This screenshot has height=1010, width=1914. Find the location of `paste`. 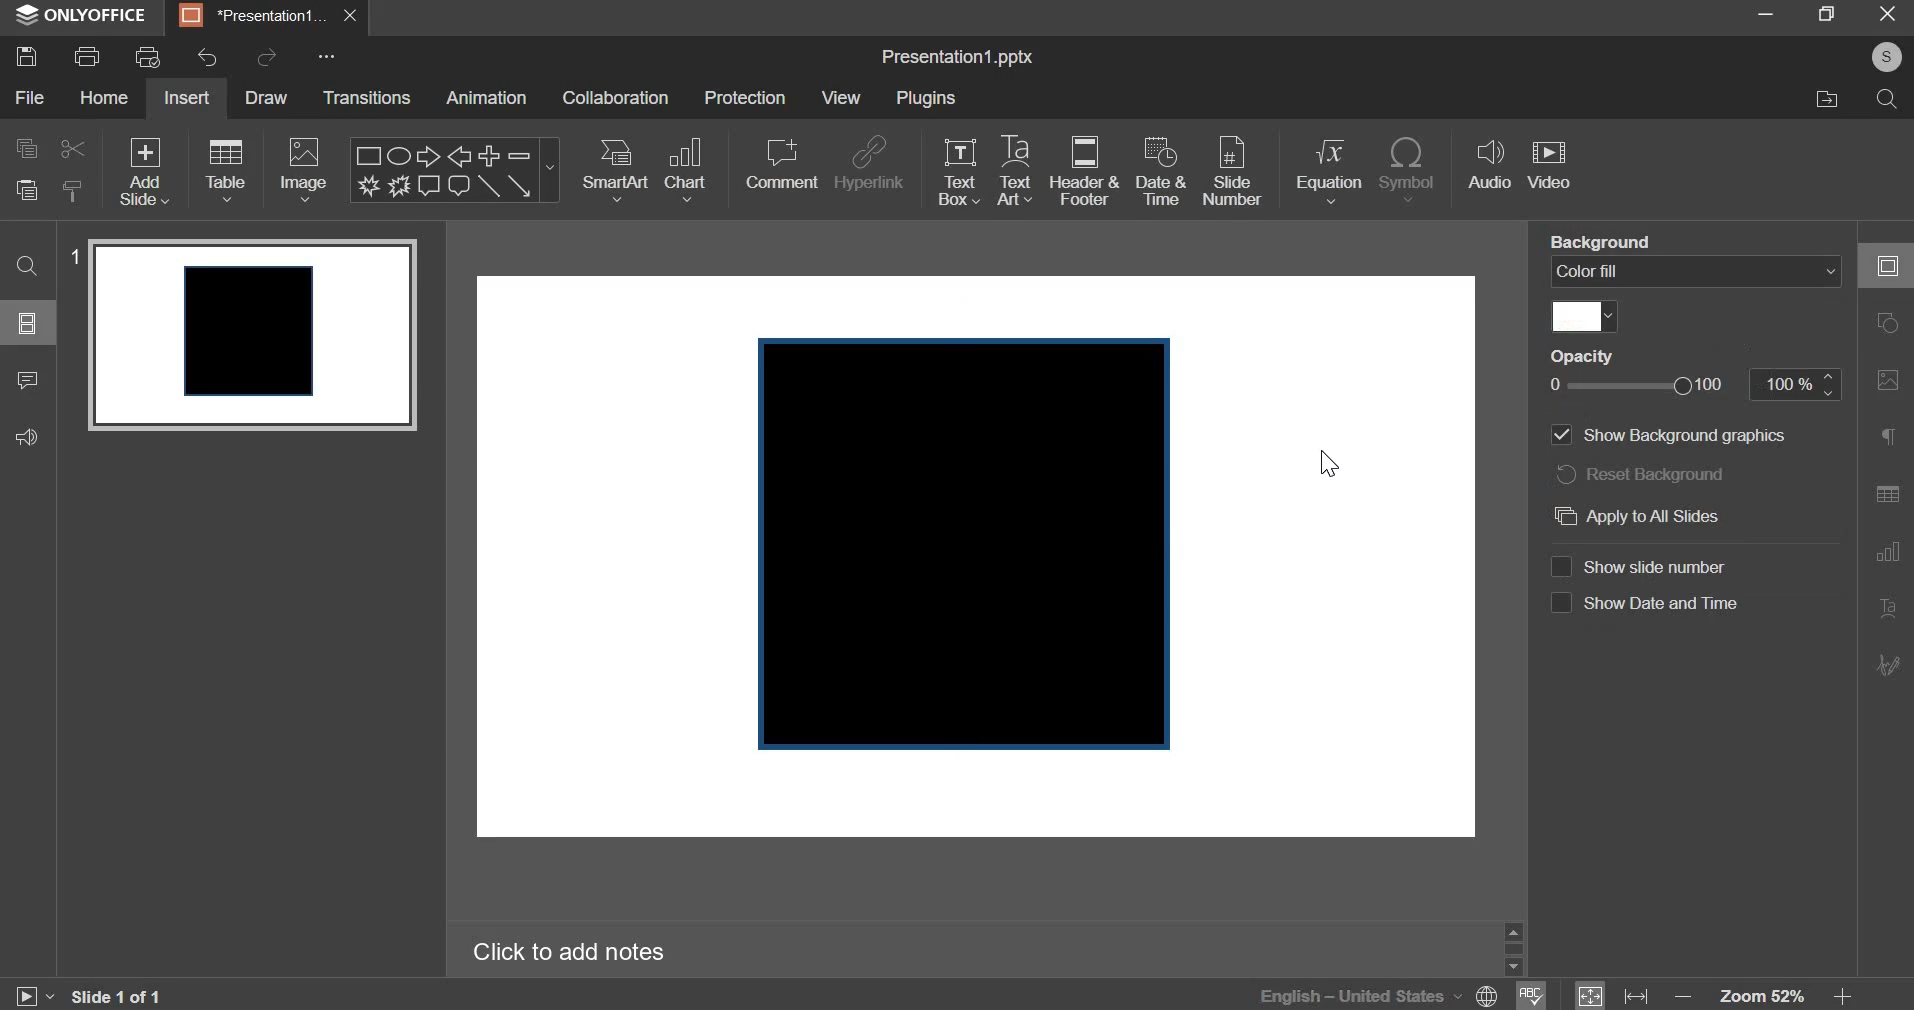

paste is located at coordinates (24, 190).